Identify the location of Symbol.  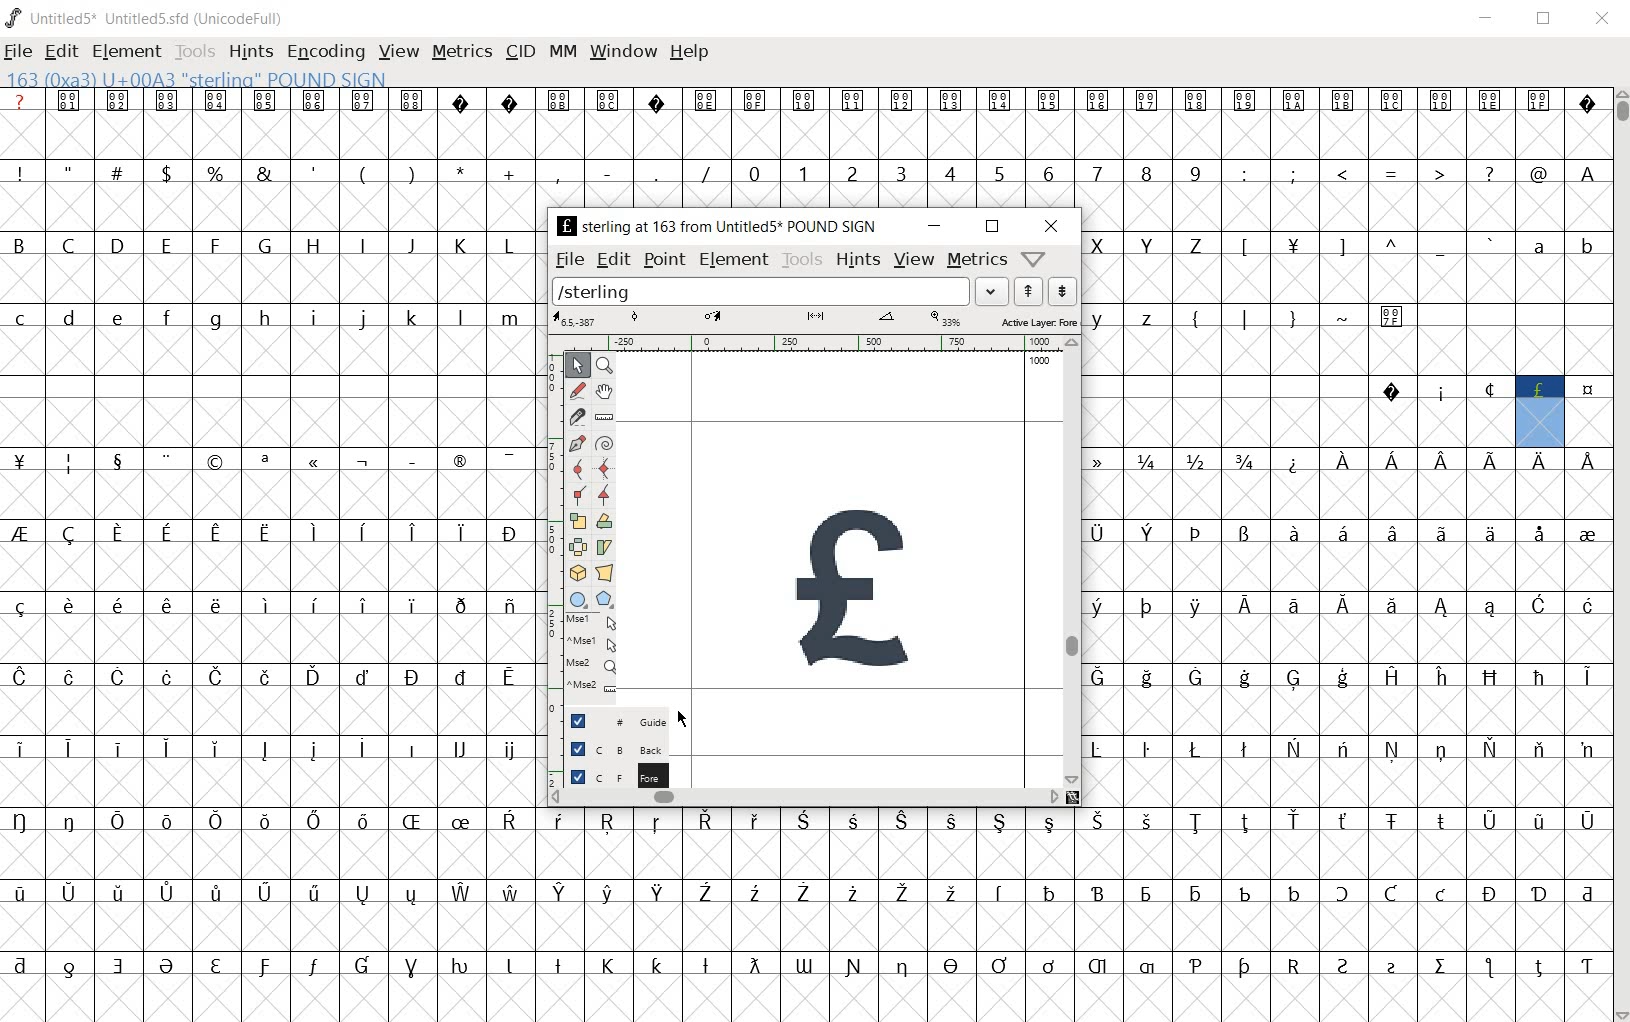
(1492, 610).